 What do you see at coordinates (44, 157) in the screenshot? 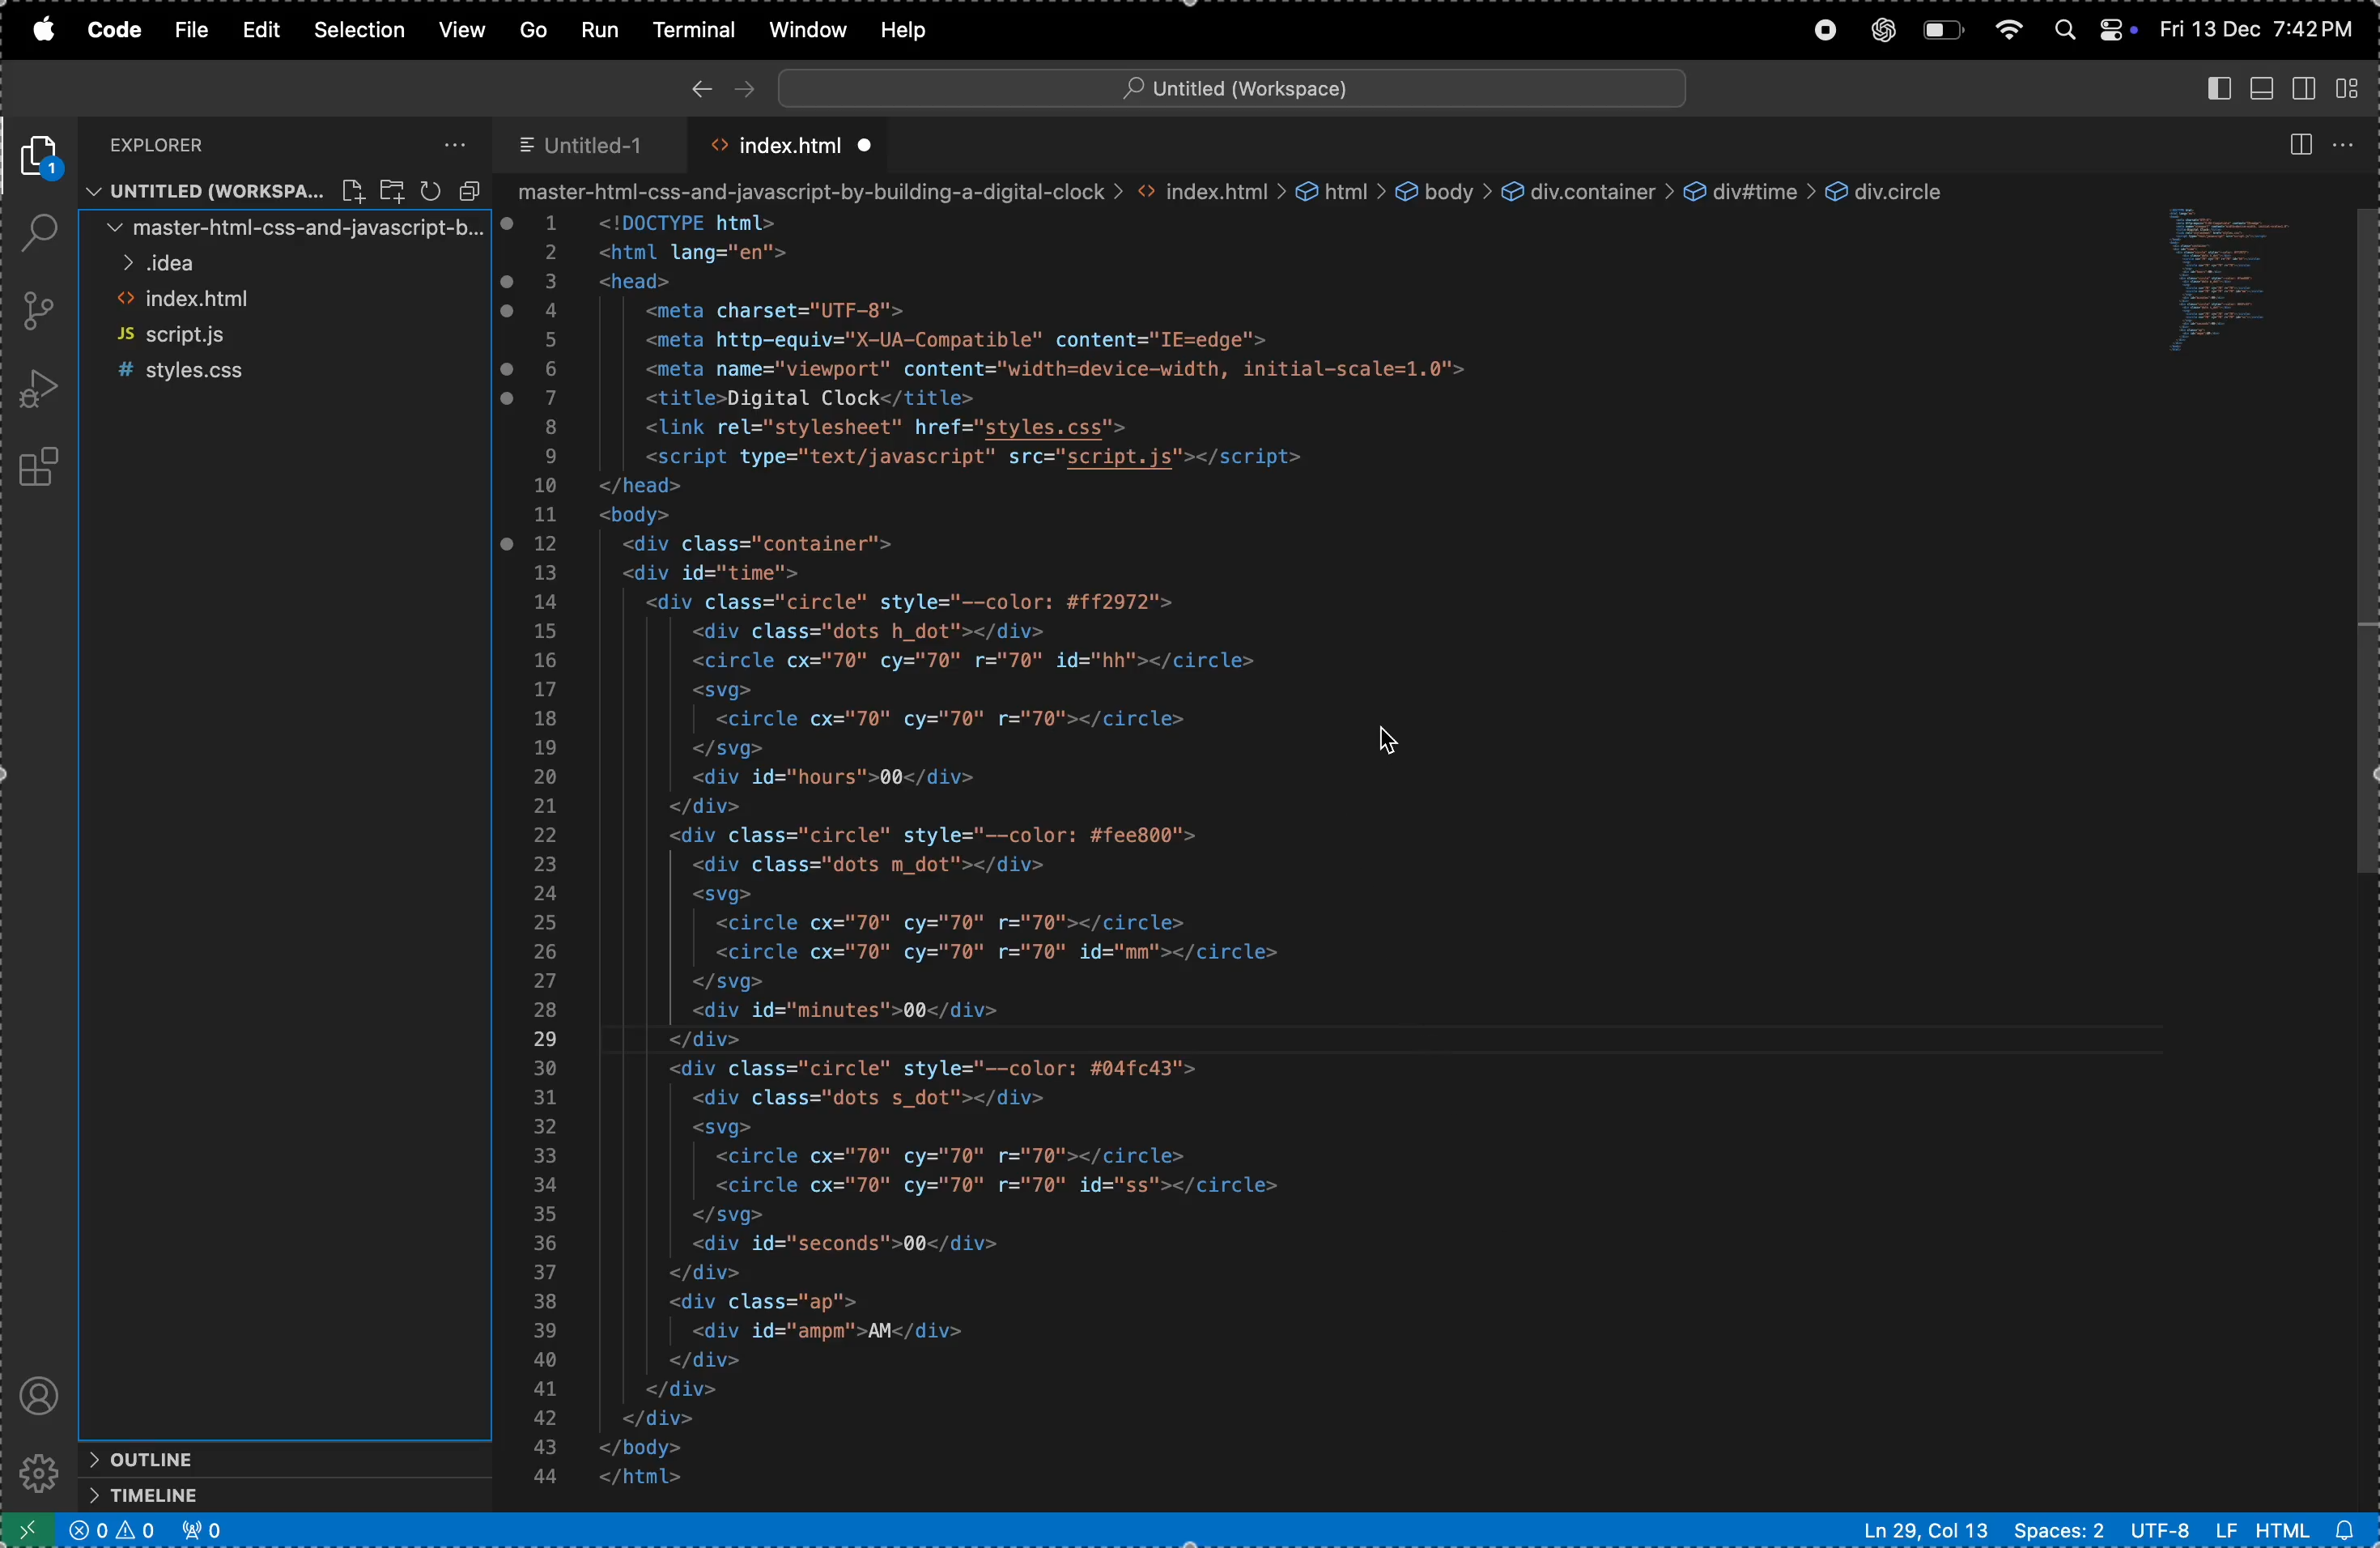
I see `explorer` at bounding box center [44, 157].